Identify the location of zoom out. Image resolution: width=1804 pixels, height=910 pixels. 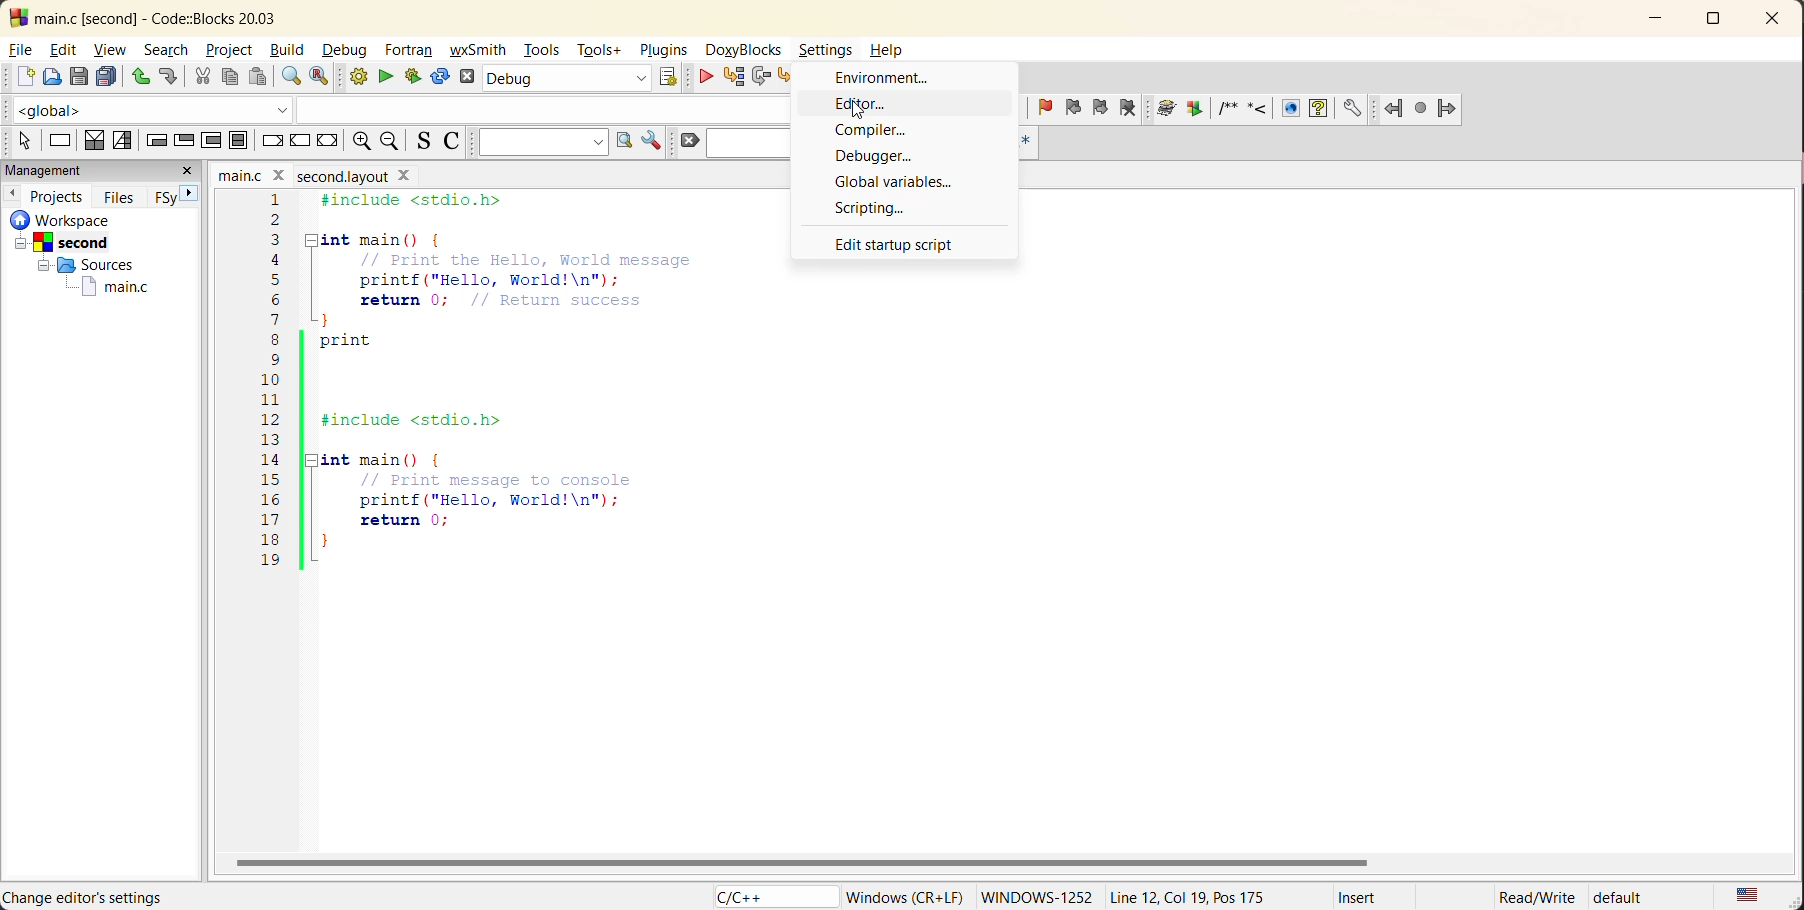
(395, 142).